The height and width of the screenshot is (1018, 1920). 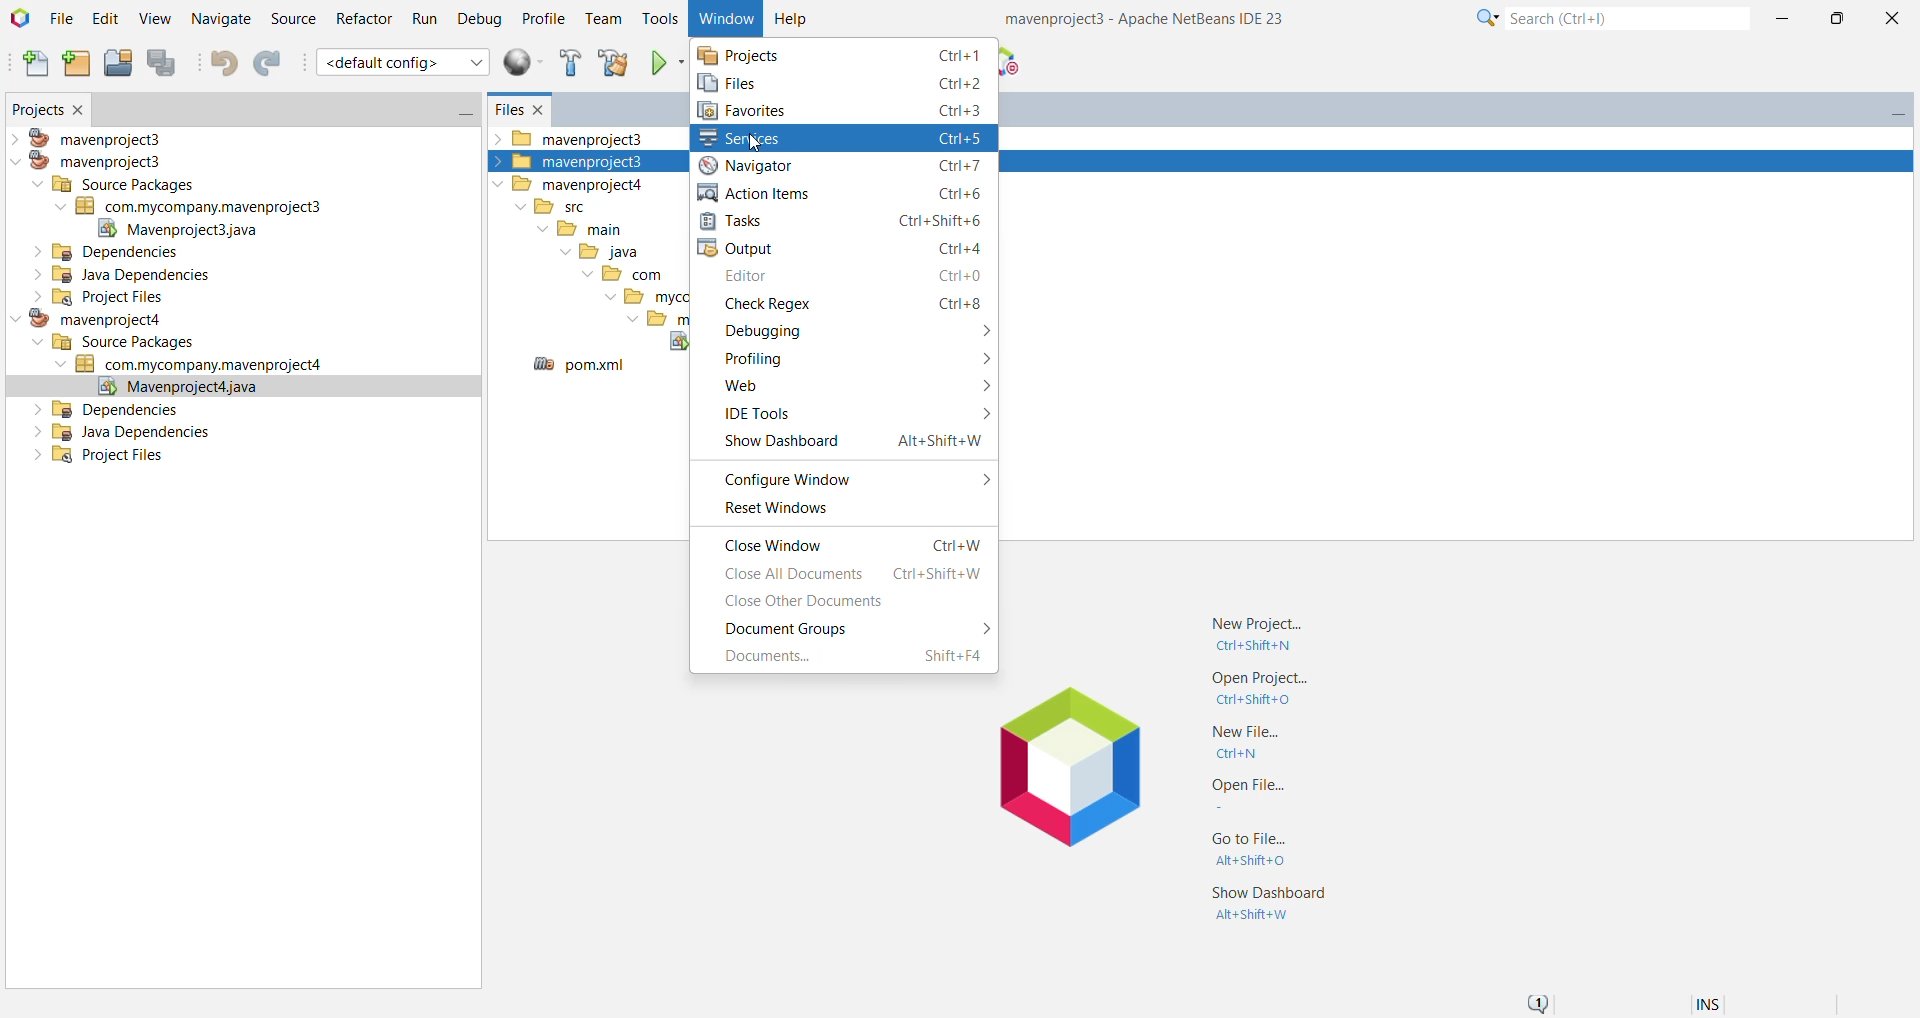 What do you see at coordinates (80, 109) in the screenshot?
I see `Close Window` at bounding box center [80, 109].